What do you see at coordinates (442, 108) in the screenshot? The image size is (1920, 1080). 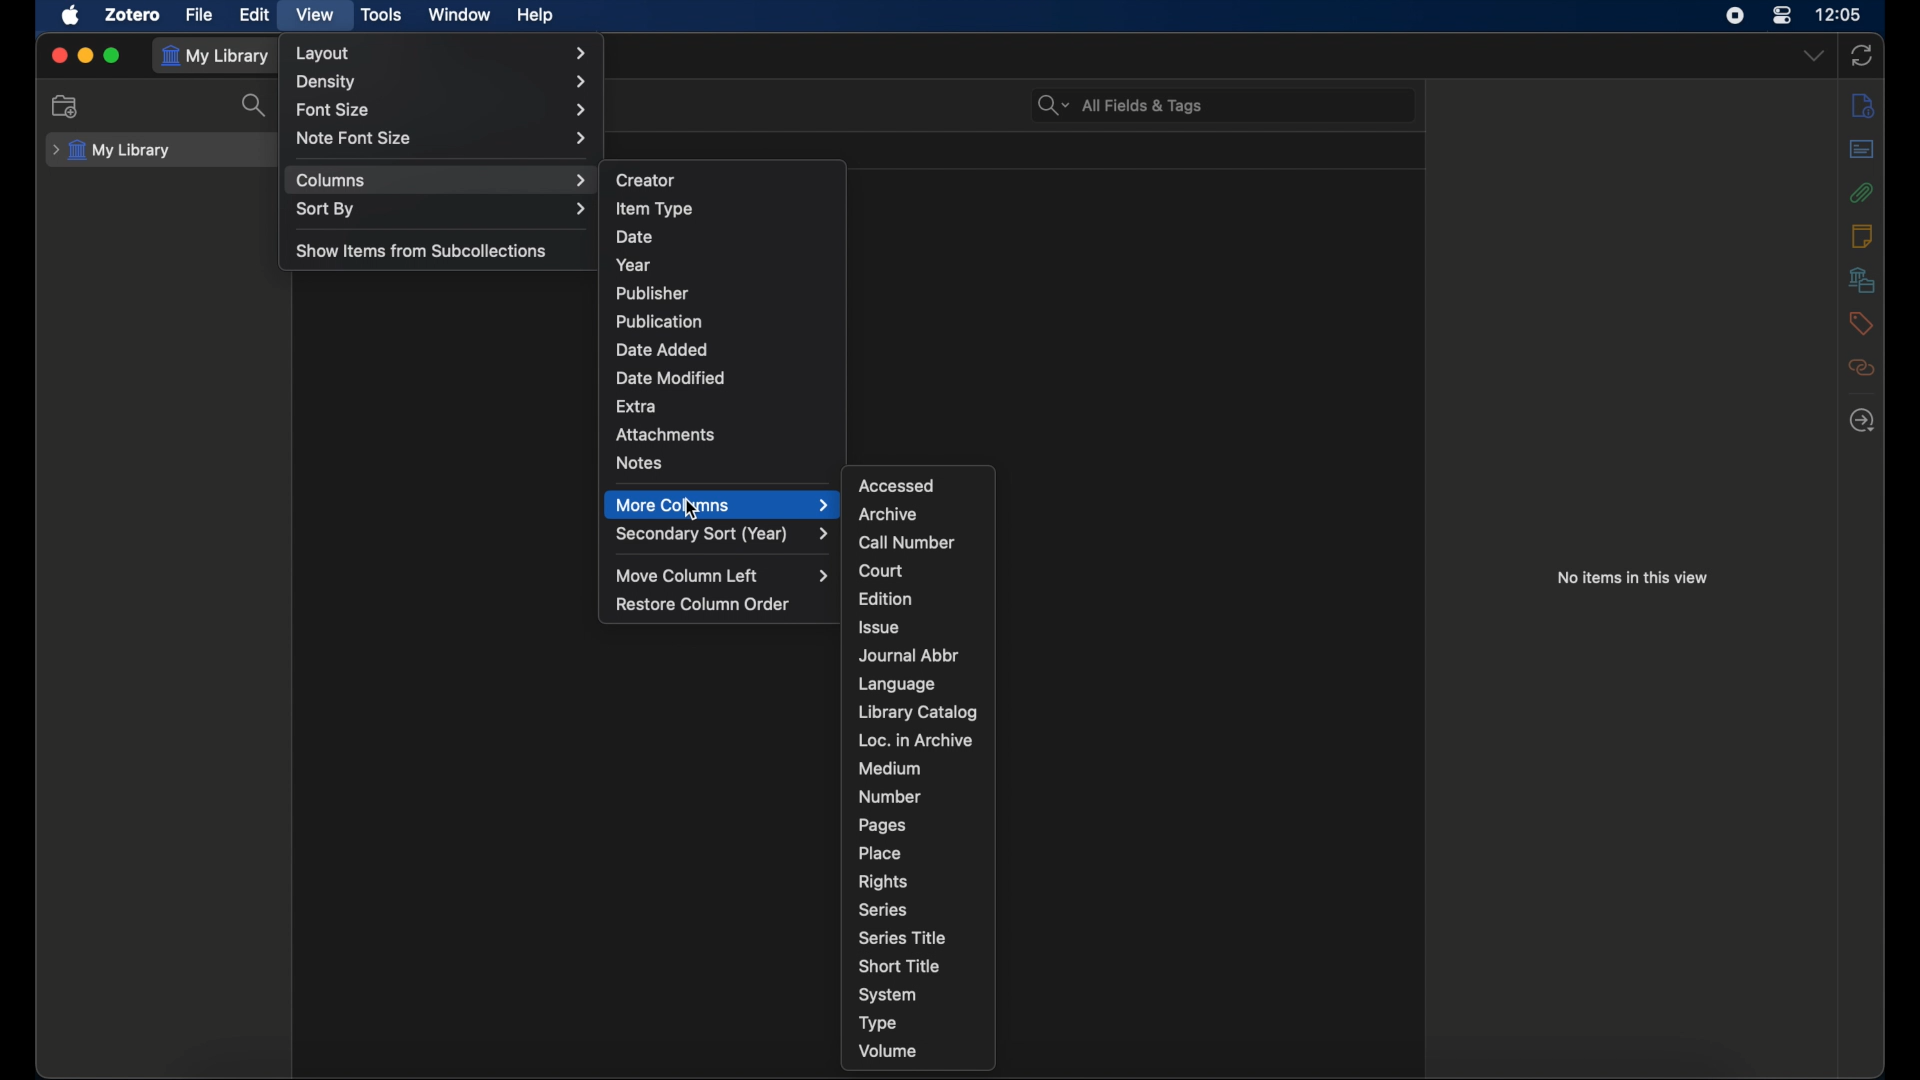 I see `font size` at bounding box center [442, 108].